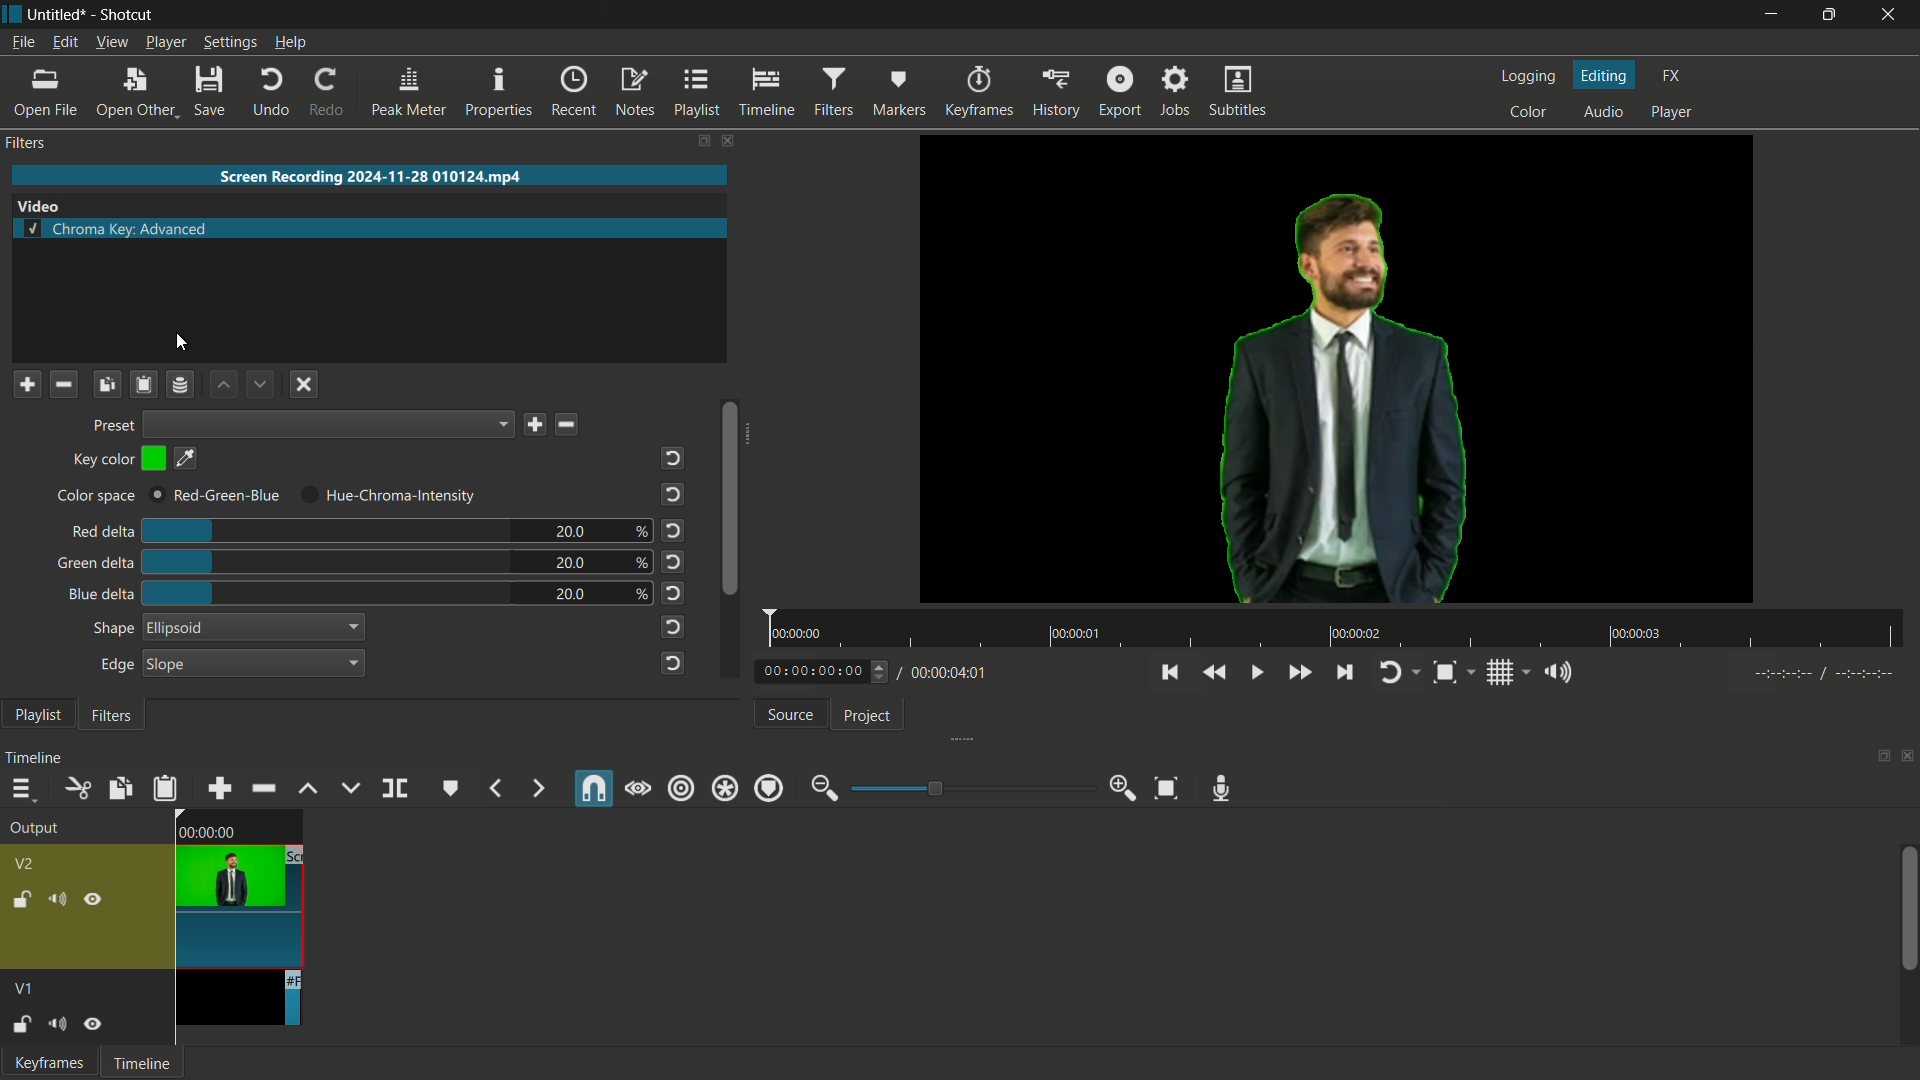 The image size is (1920, 1080). I want to click on scroll bar, so click(719, 404).